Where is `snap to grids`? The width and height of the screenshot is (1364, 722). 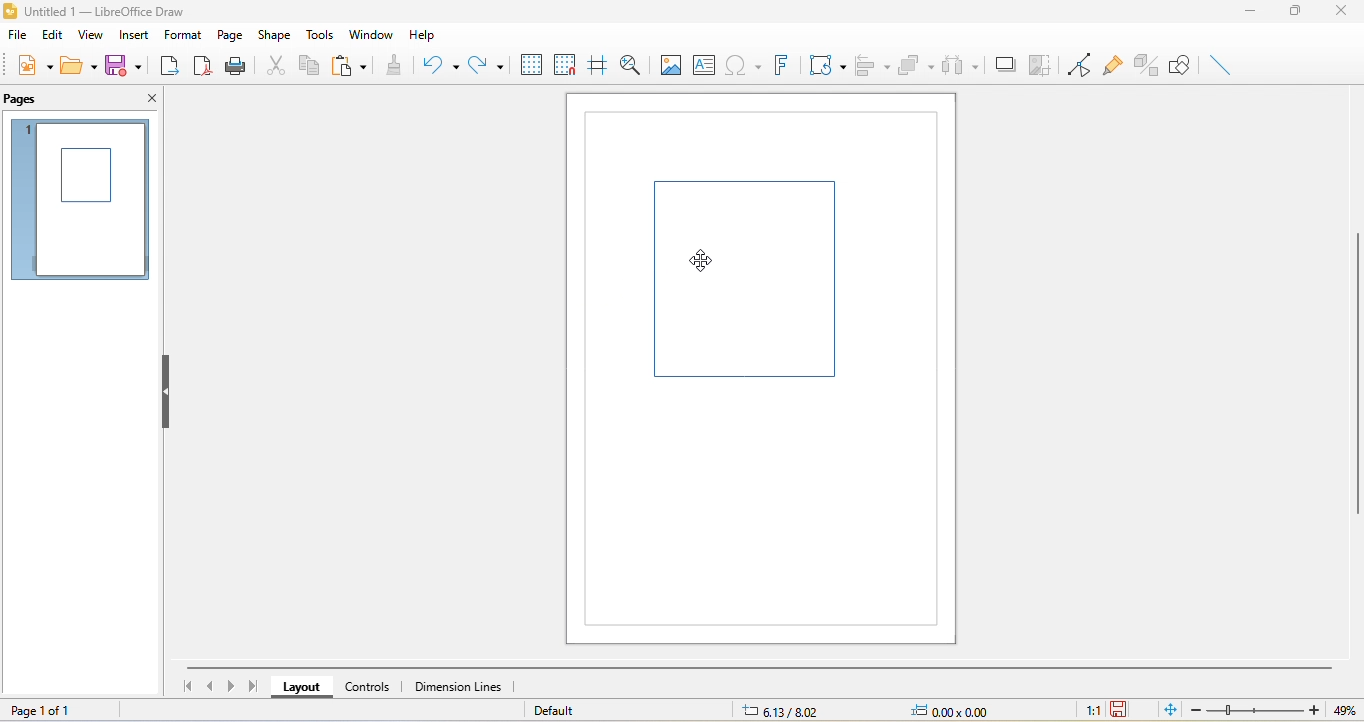
snap to grids is located at coordinates (566, 65).